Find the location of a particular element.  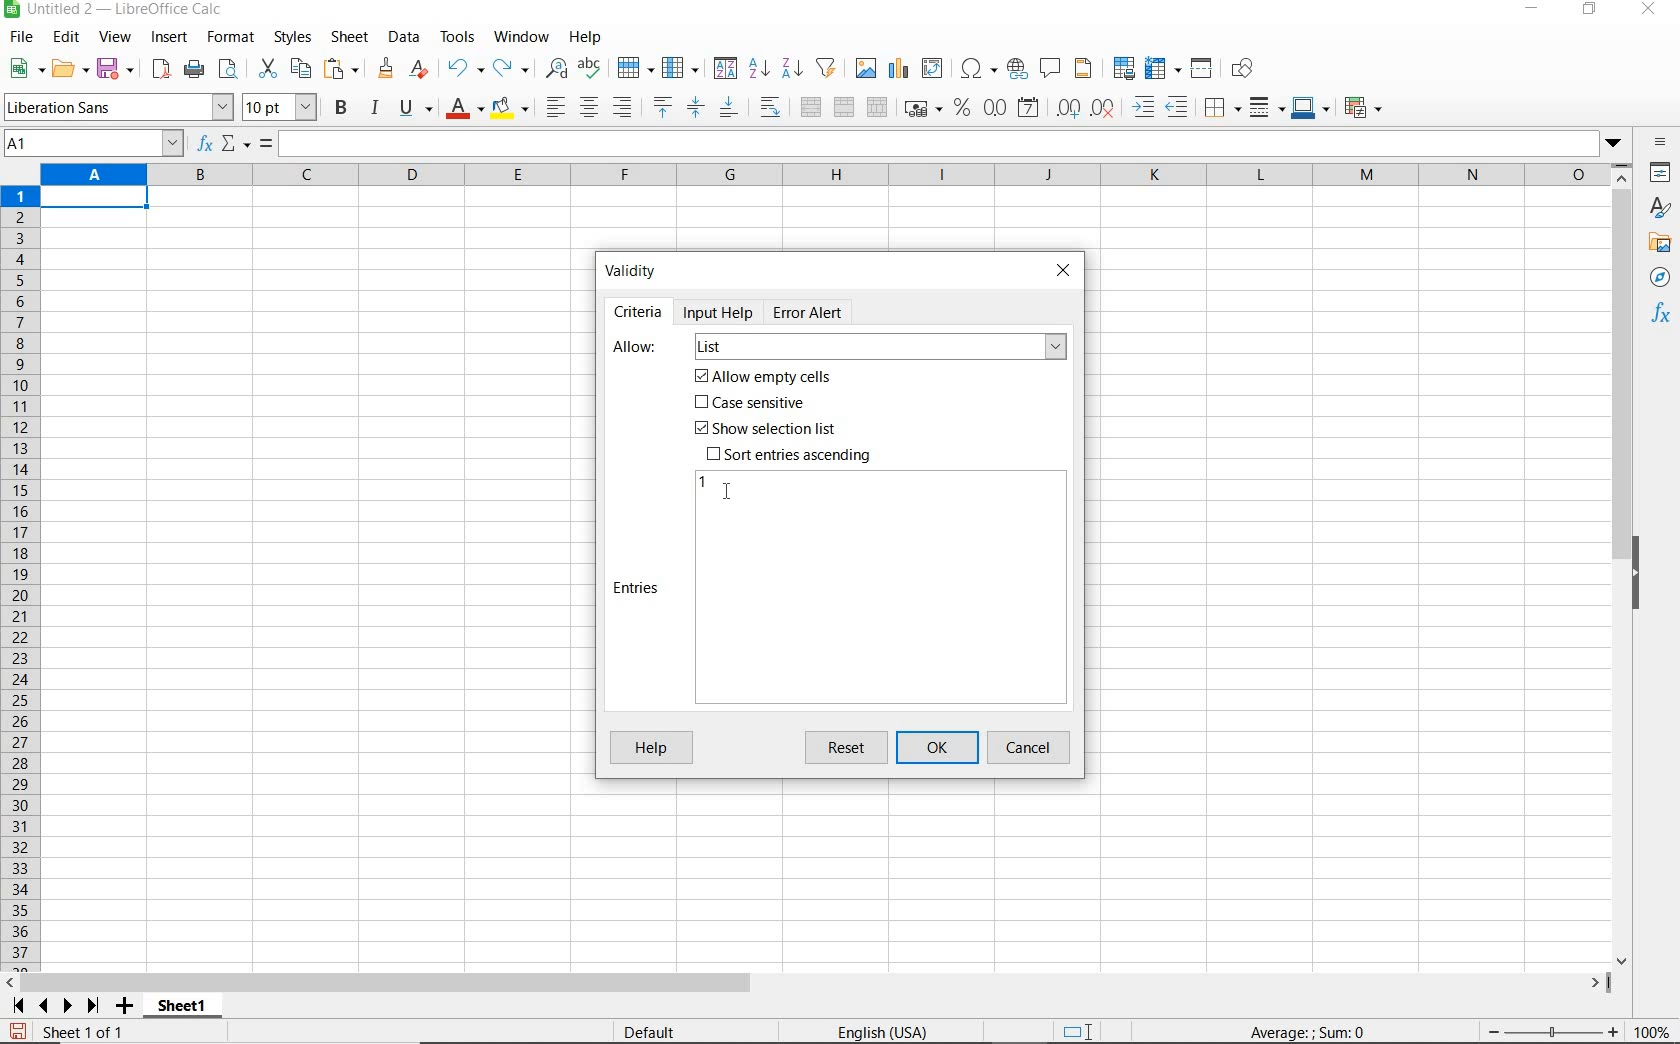

export as pdf is located at coordinates (160, 69).